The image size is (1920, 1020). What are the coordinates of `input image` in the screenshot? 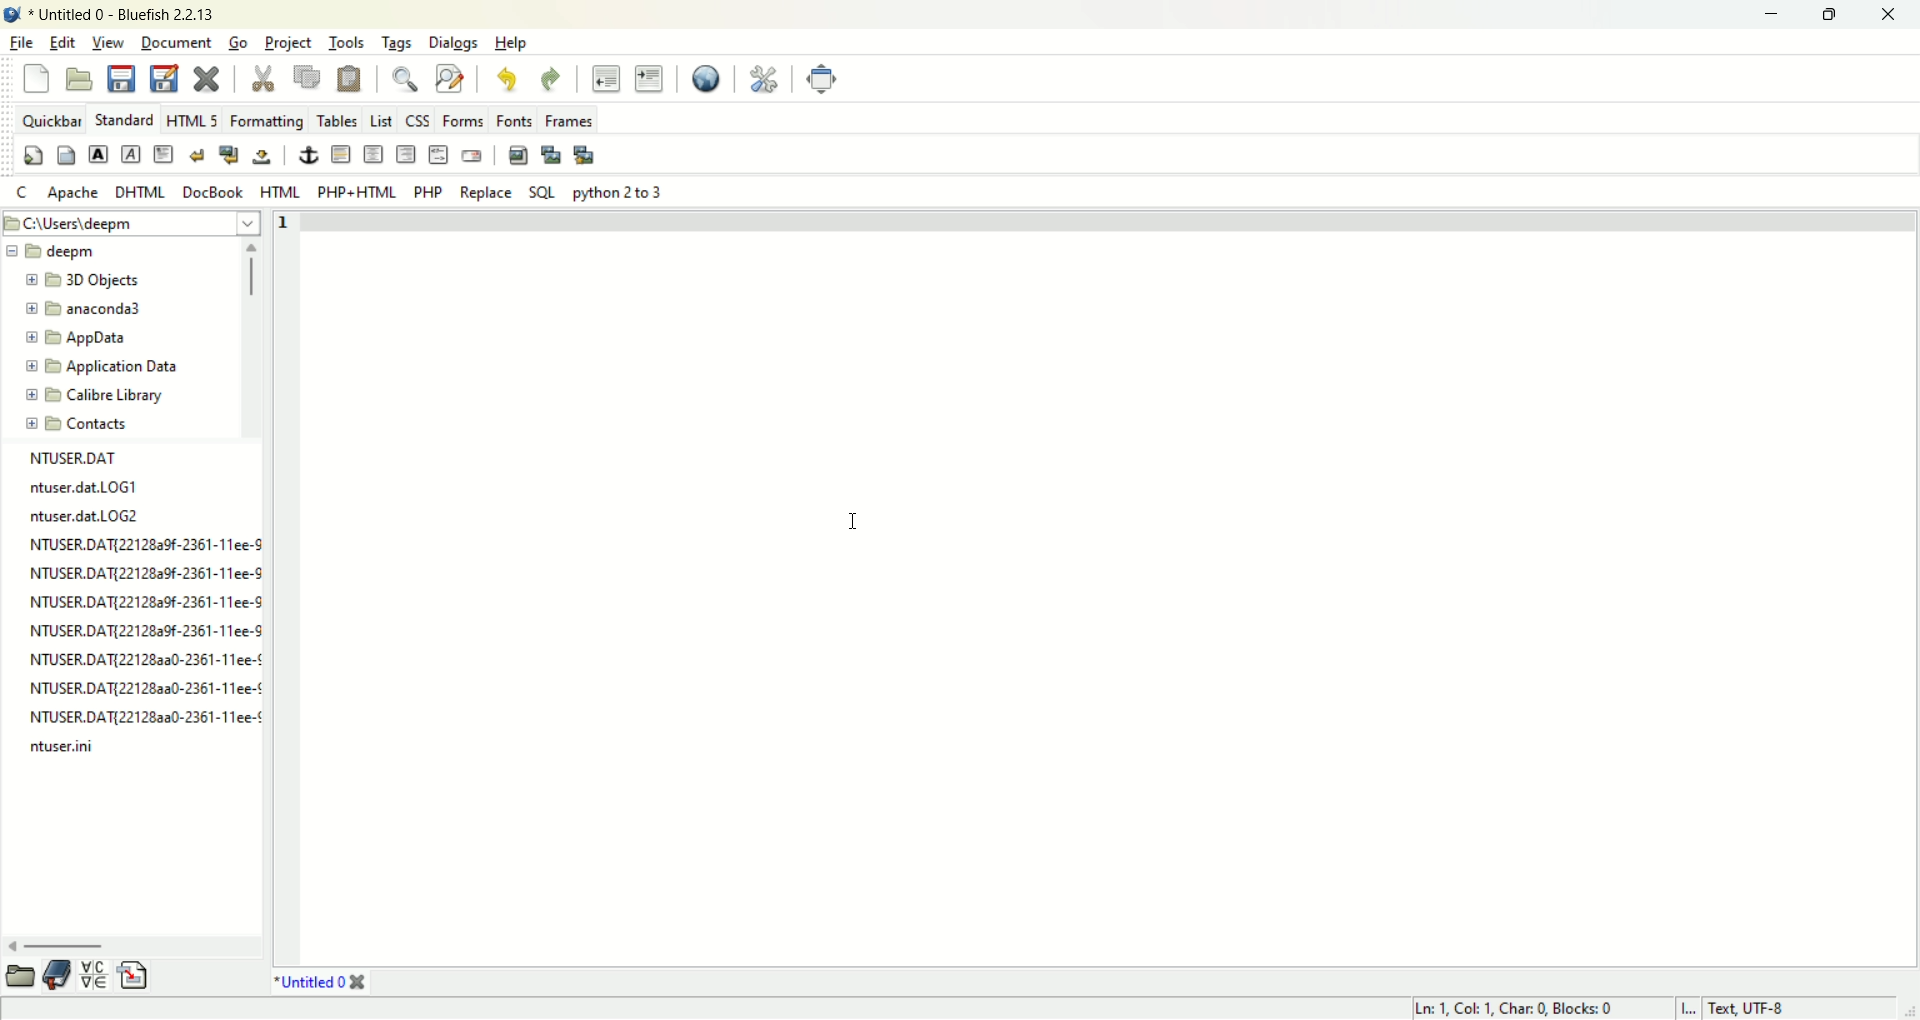 It's located at (519, 155).